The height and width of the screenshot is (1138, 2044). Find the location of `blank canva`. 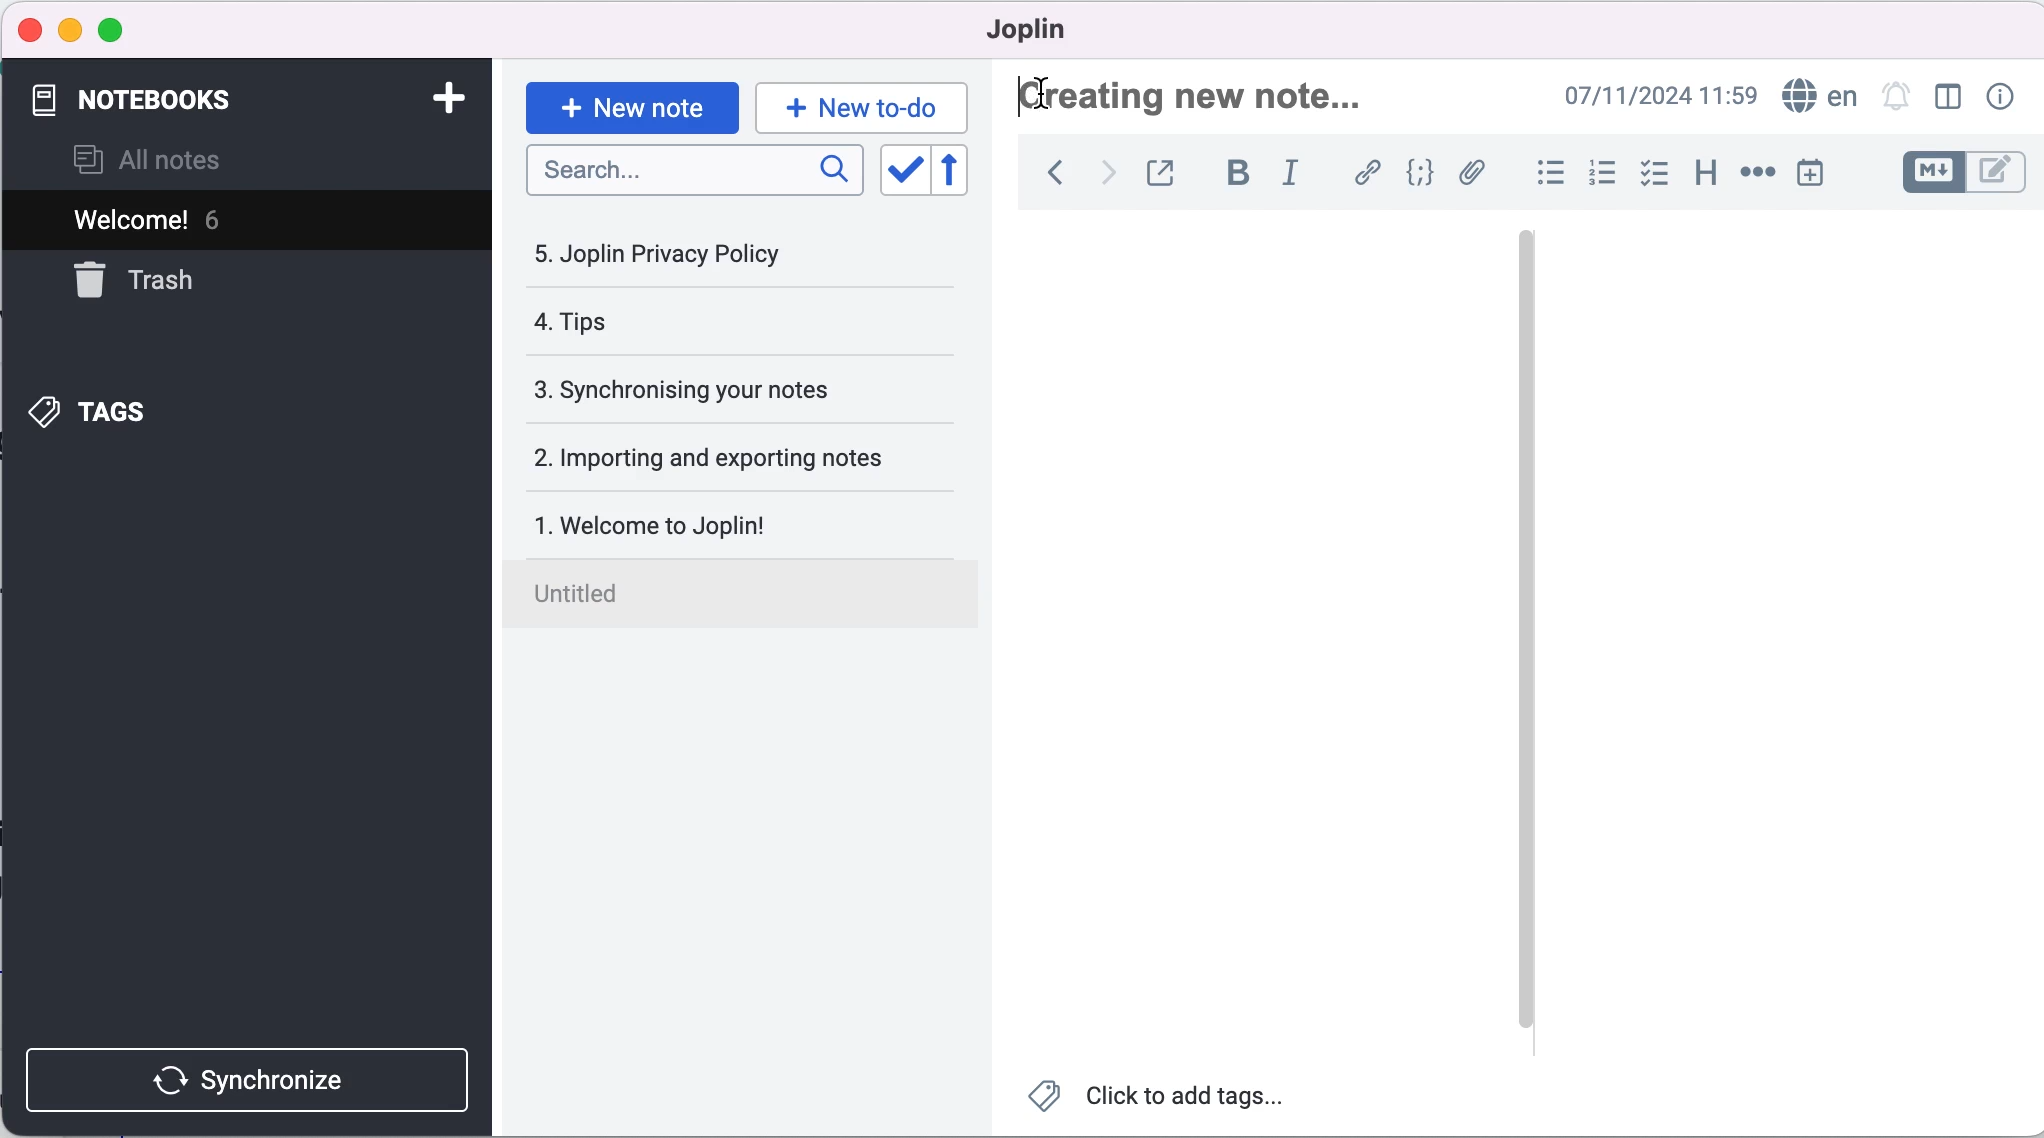

blank canva is located at coordinates (1749, 628).